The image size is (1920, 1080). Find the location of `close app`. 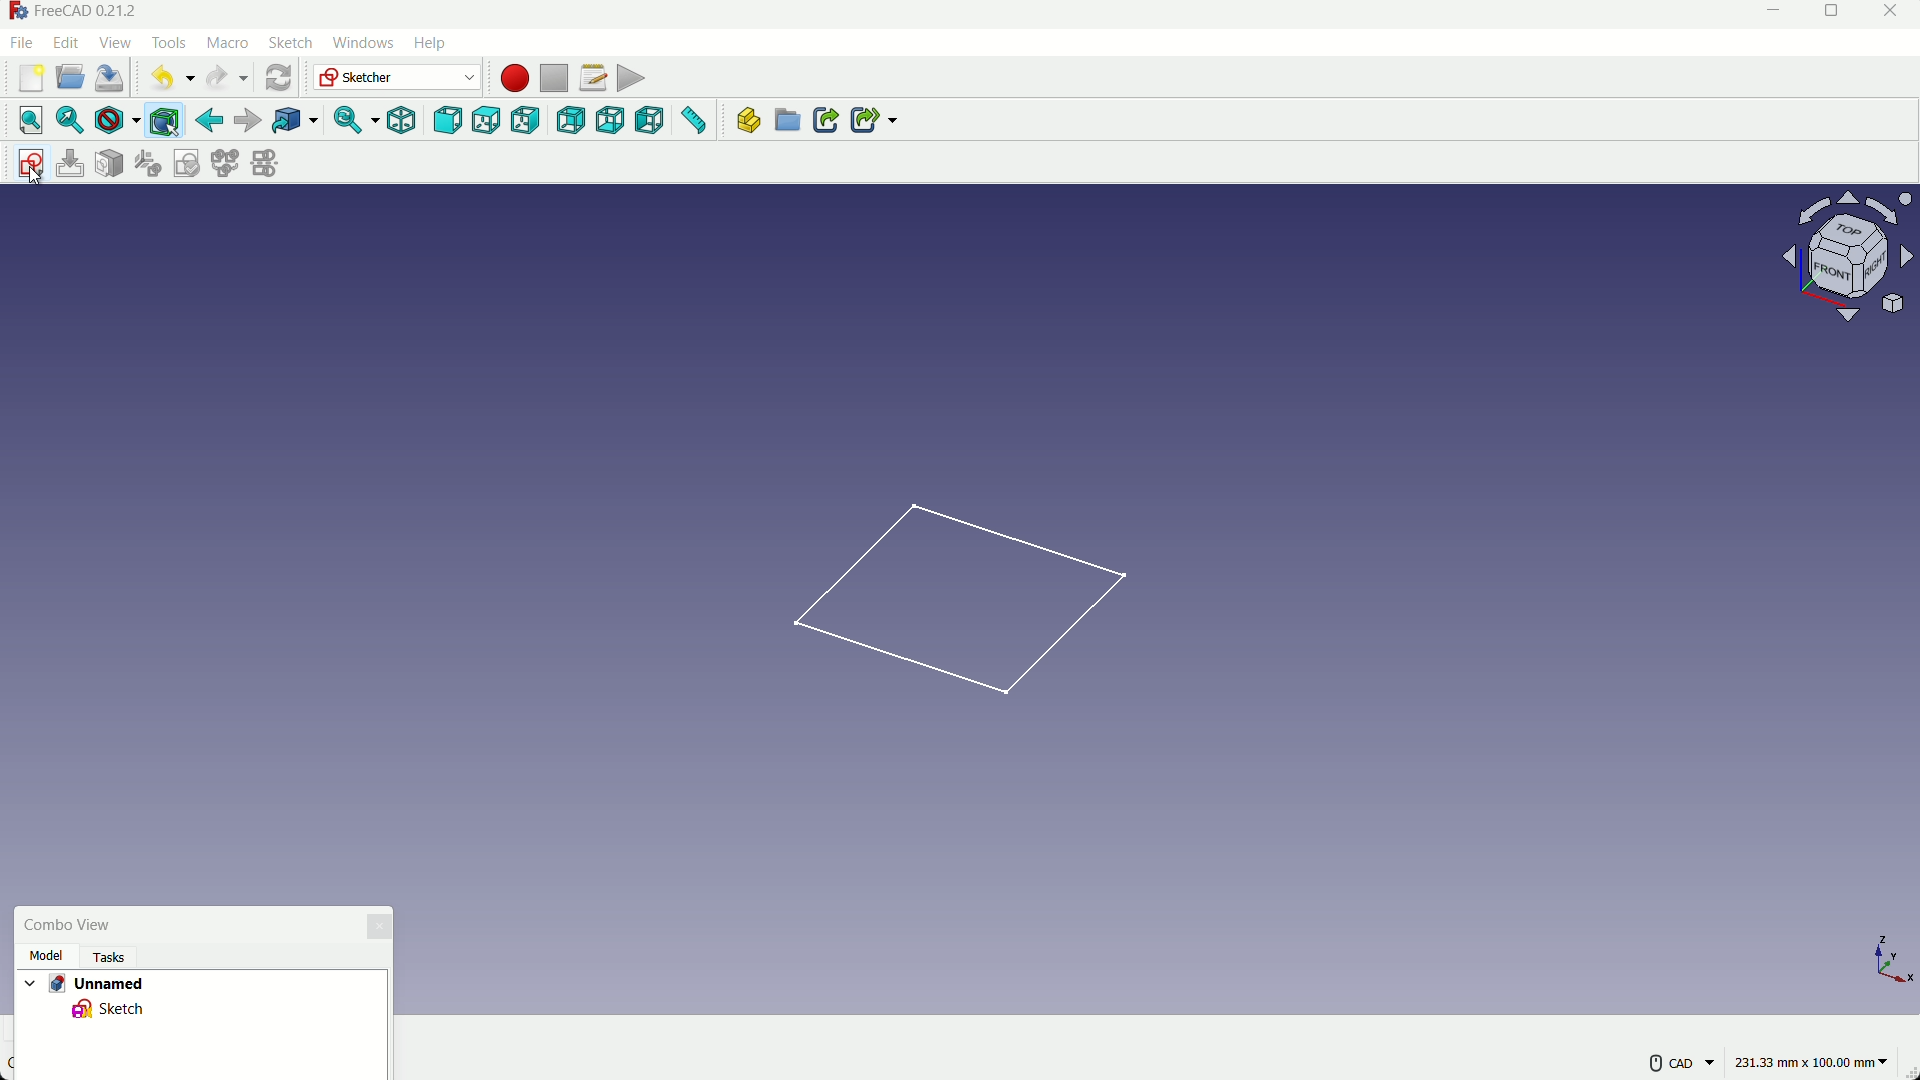

close app is located at coordinates (1897, 15).